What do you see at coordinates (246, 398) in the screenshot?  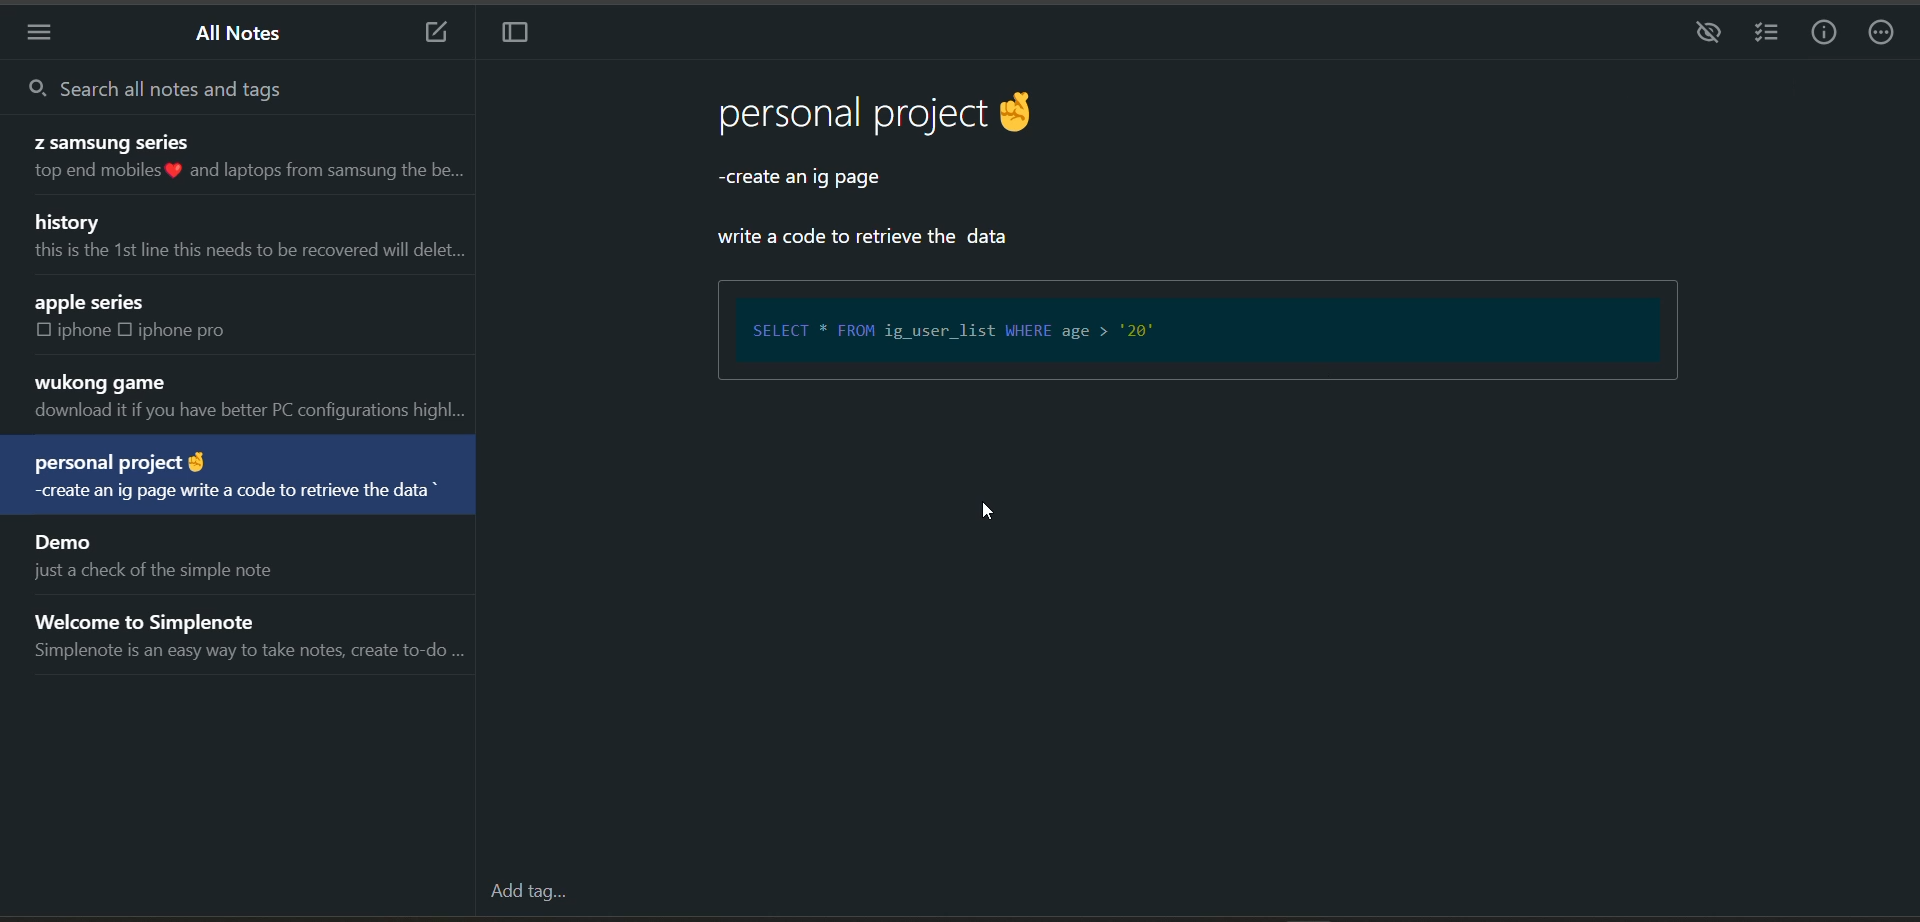 I see `note title  and preview` at bounding box center [246, 398].